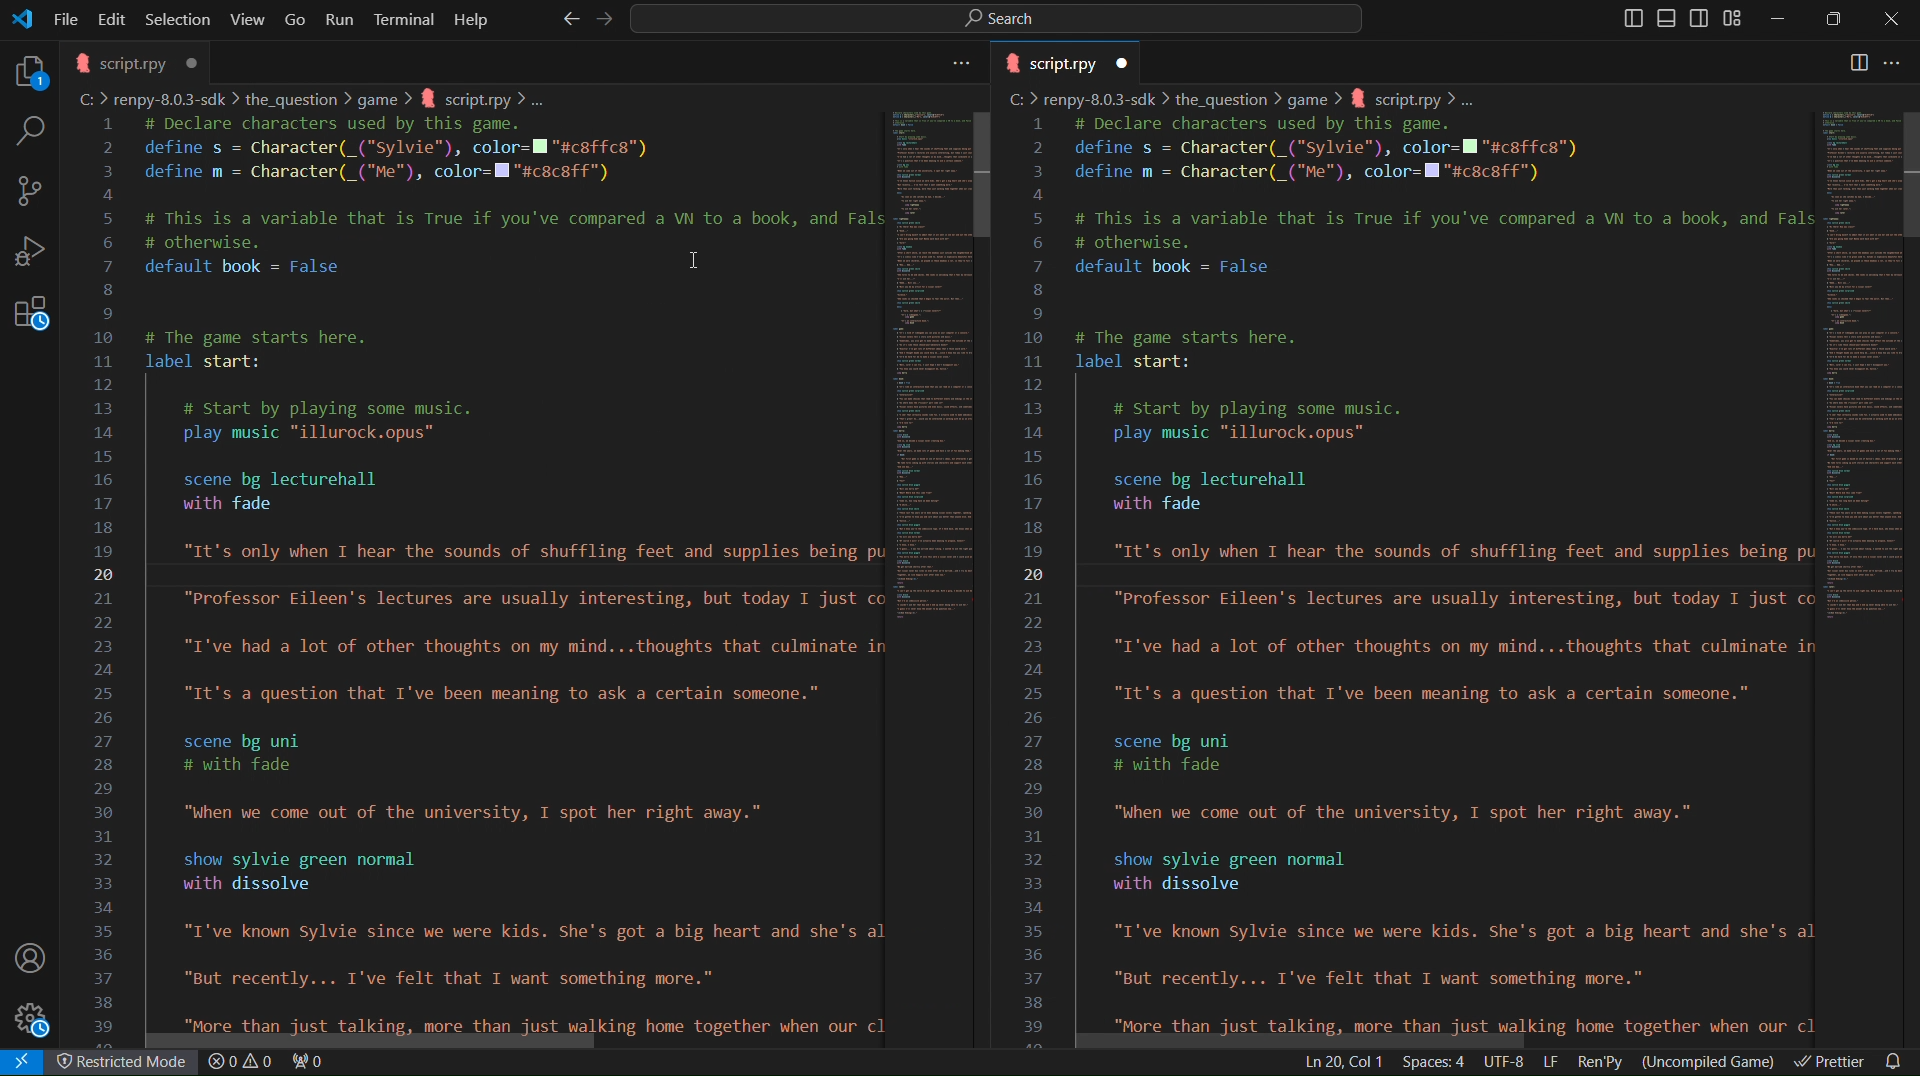 The width and height of the screenshot is (1920, 1076). What do you see at coordinates (1603, 1062) in the screenshot?
I see `Ren'Py` at bounding box center [1603, 1062].